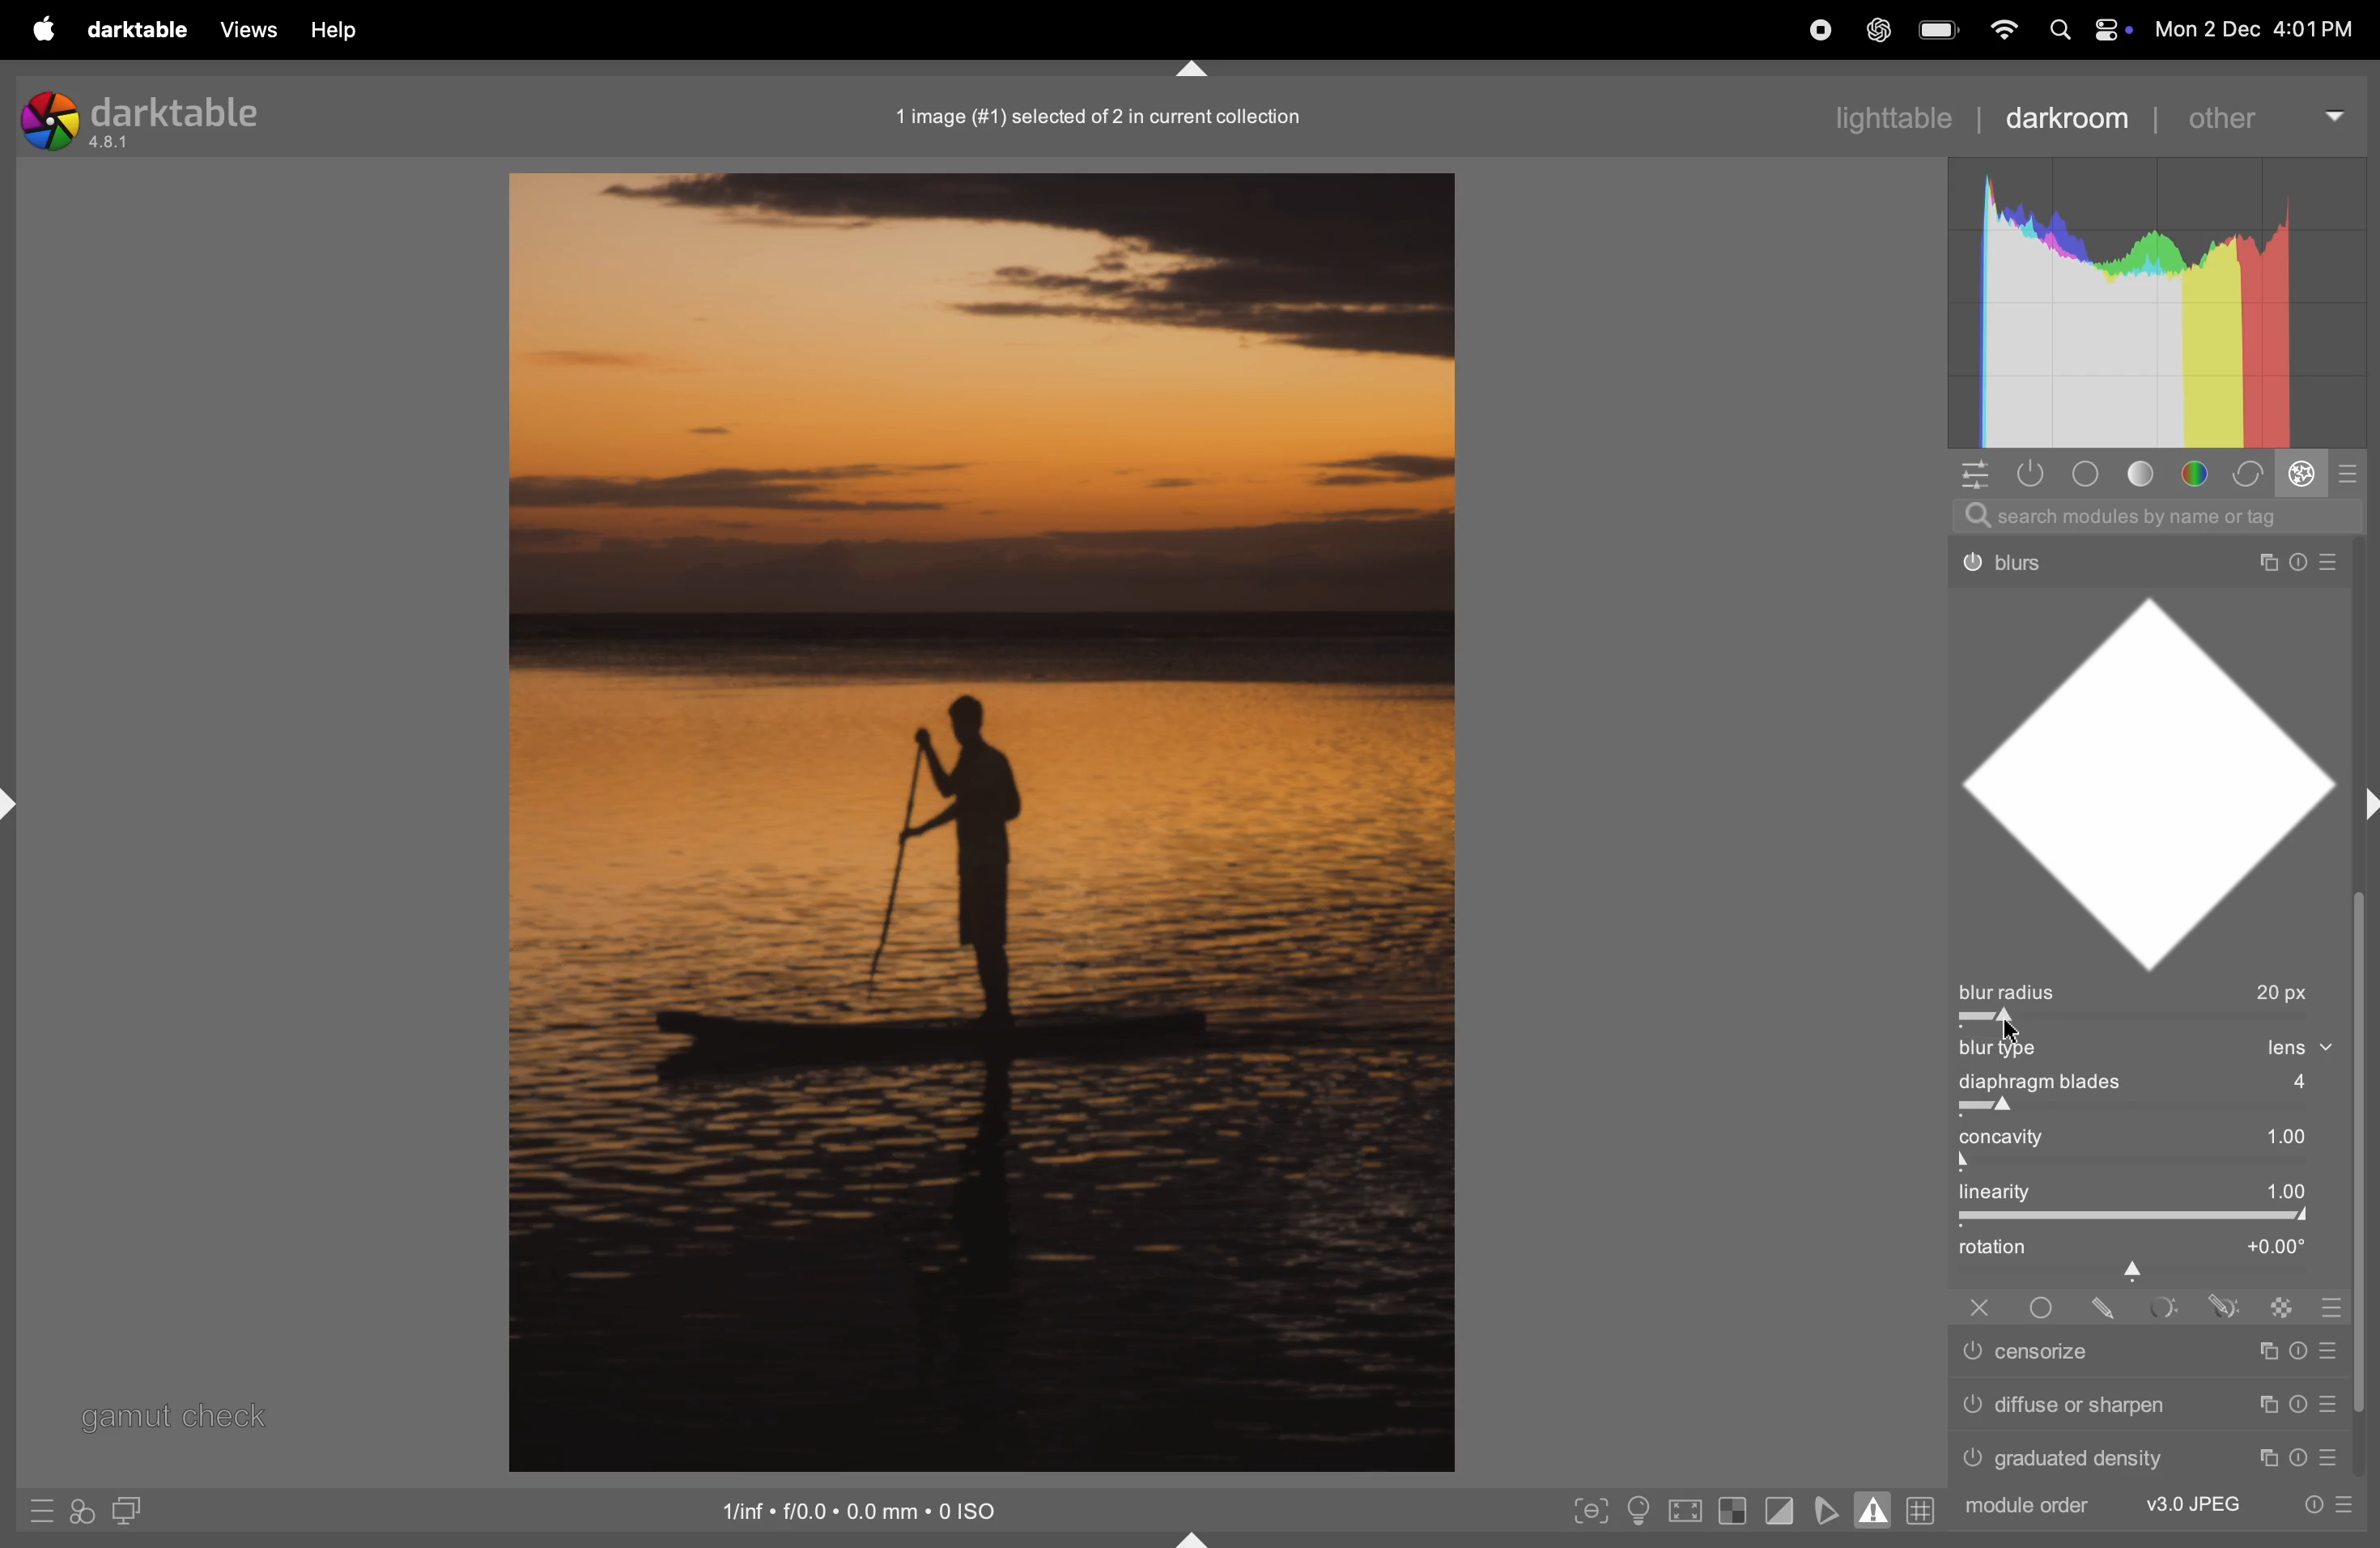 The width and height of the screenshot is (2380, 1548). I want to click on correct, so click(2253, 473).